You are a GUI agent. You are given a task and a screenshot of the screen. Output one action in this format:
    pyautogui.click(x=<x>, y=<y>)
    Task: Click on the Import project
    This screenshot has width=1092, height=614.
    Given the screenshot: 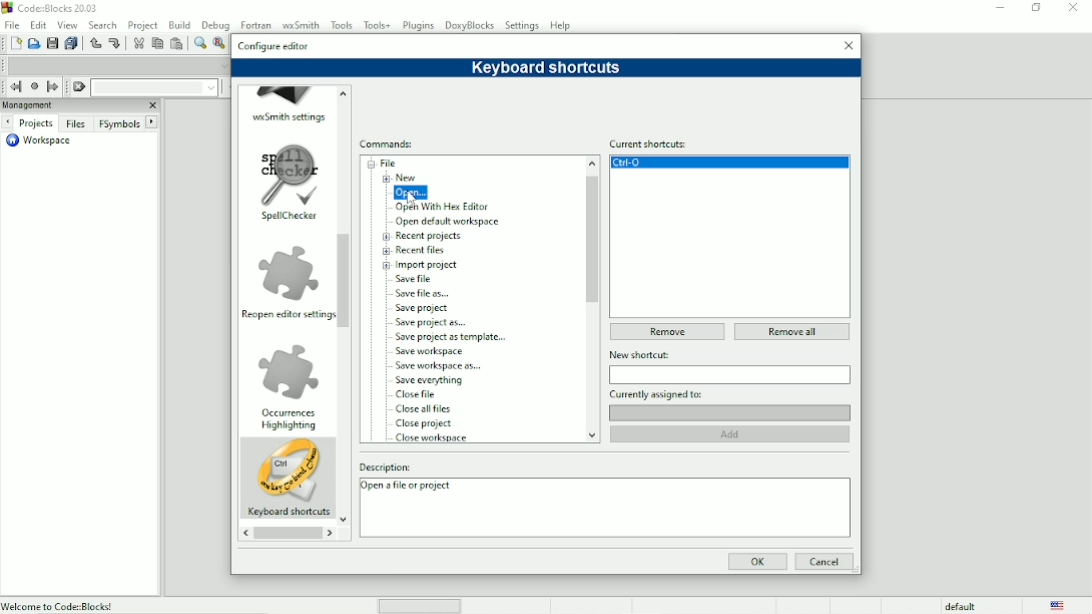 What is the action you would take?
    pyautogui.click(x=429, y=265)
    